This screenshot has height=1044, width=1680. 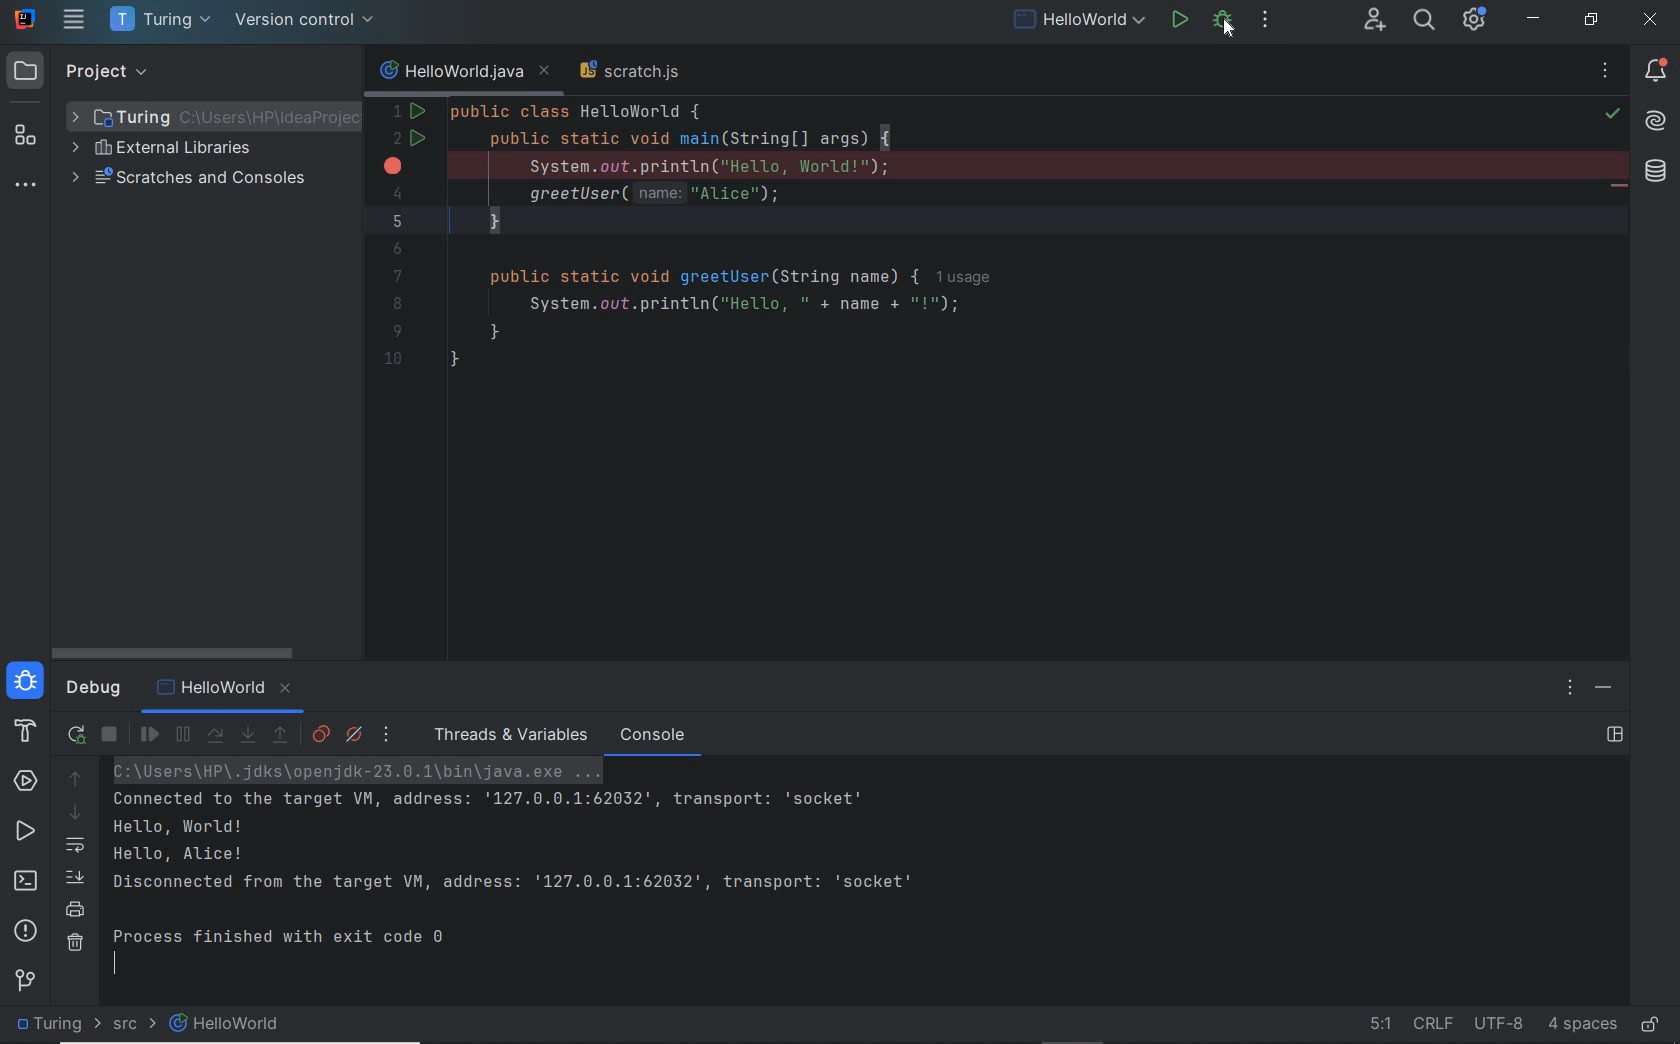 What do you see at coordinates (355, 736) in the screenshot?
I see `mute breaking points` at bounding box center [355, 736].